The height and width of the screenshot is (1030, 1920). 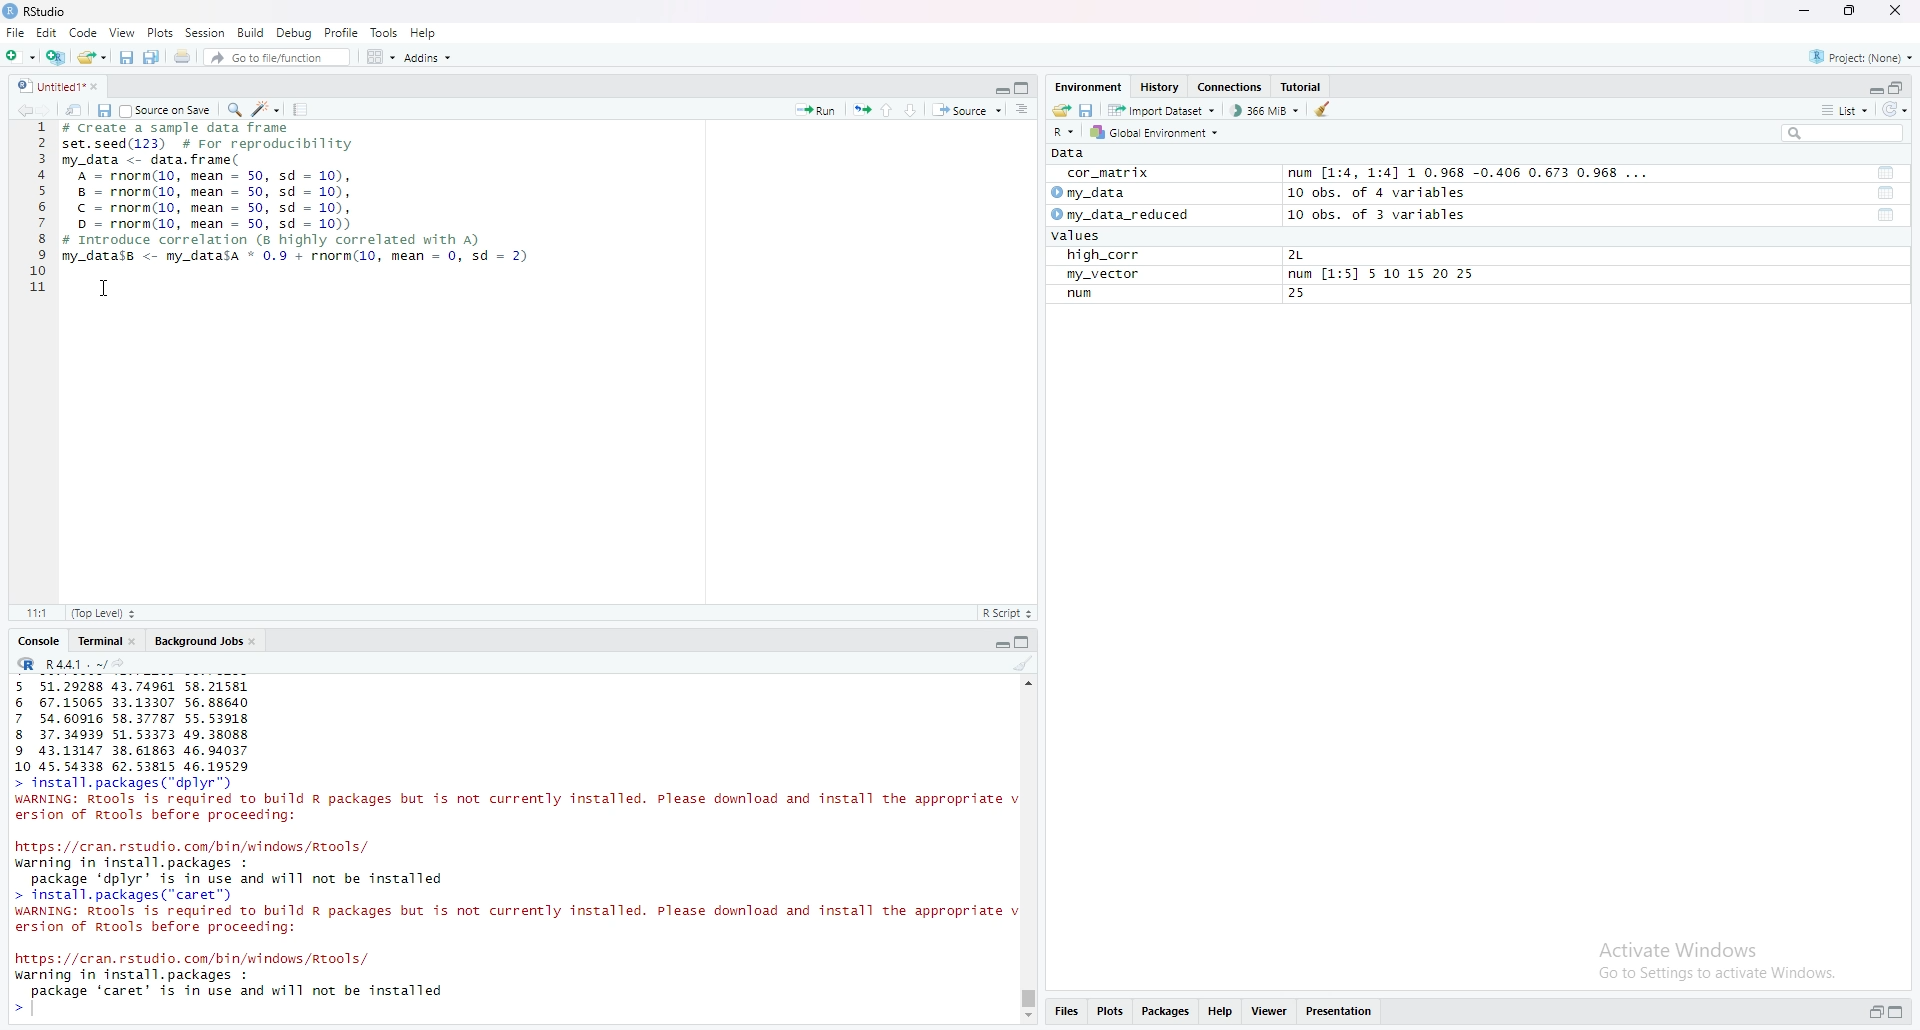 What do you see at coordinates (16, 33) in the screenshot?
I see `File` at bounding box center [16, 33].